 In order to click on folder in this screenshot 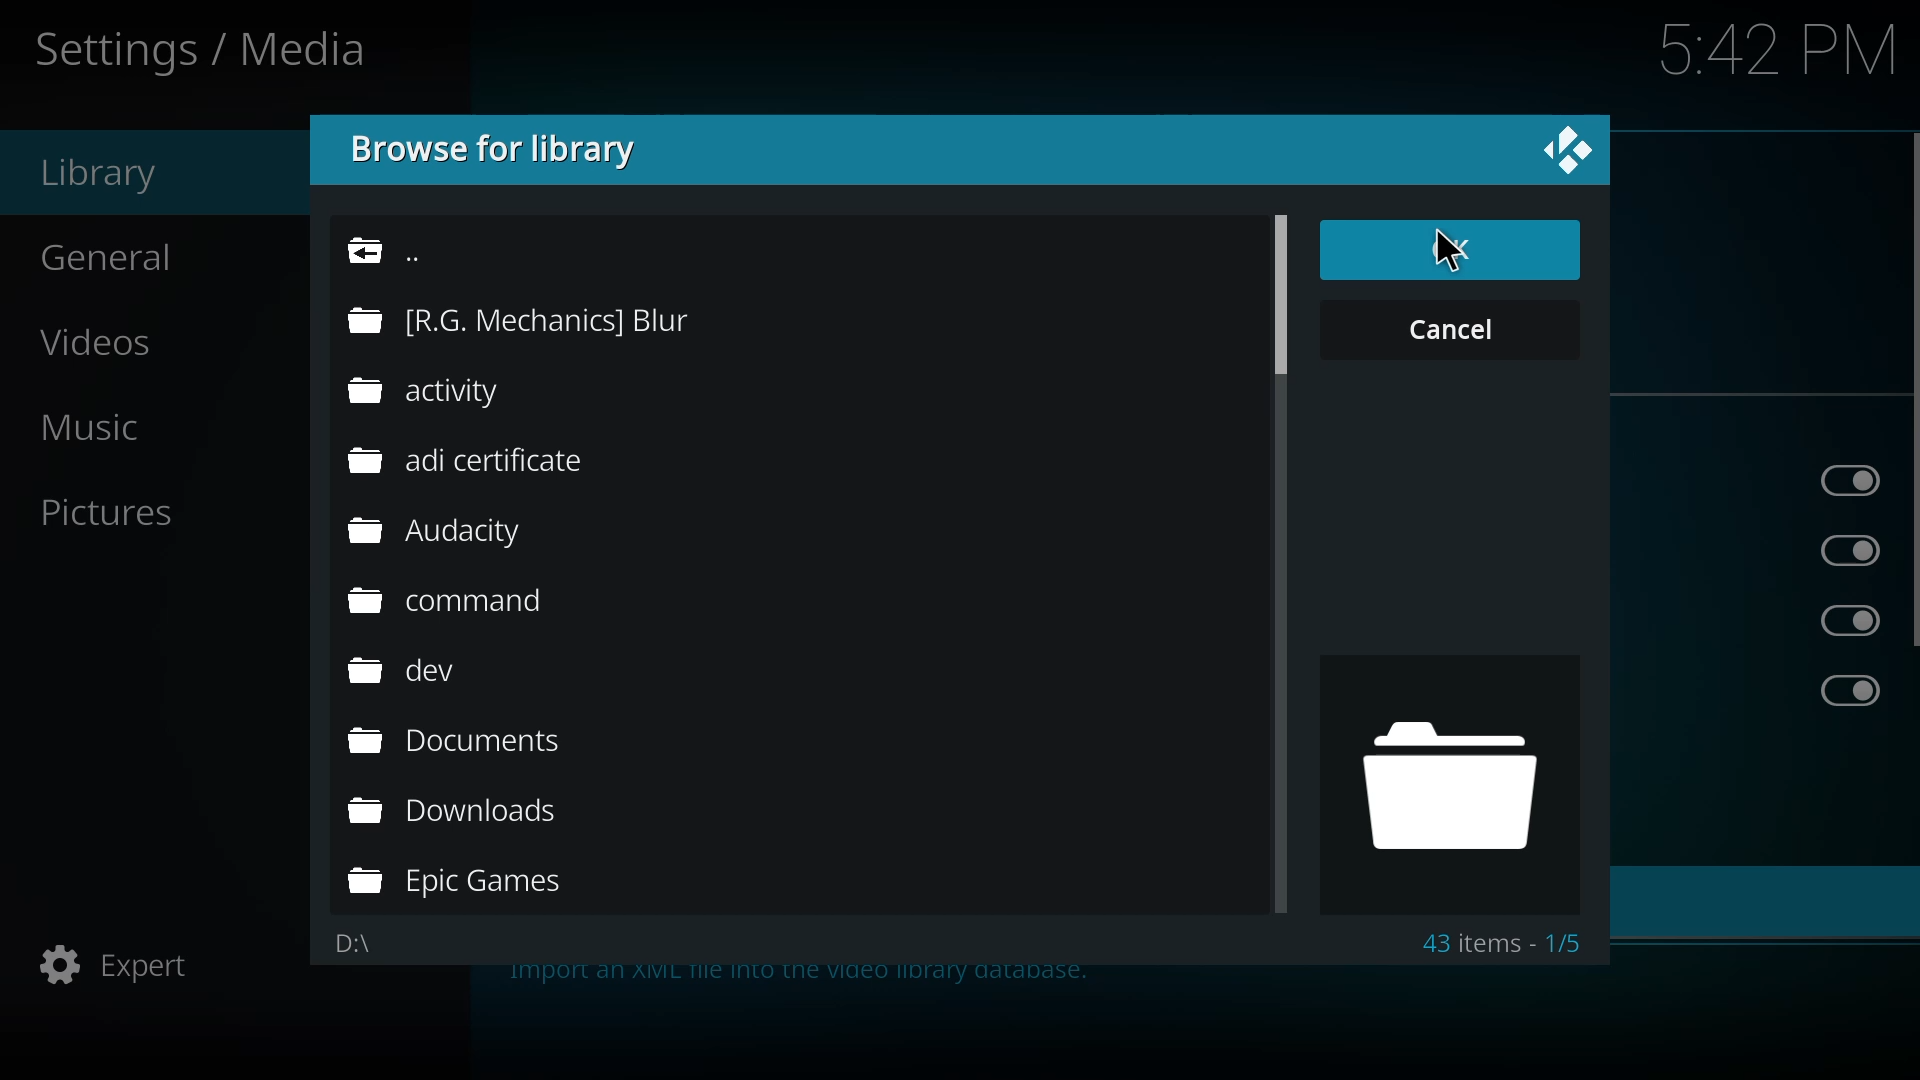, I will do `click(522, 319)`.